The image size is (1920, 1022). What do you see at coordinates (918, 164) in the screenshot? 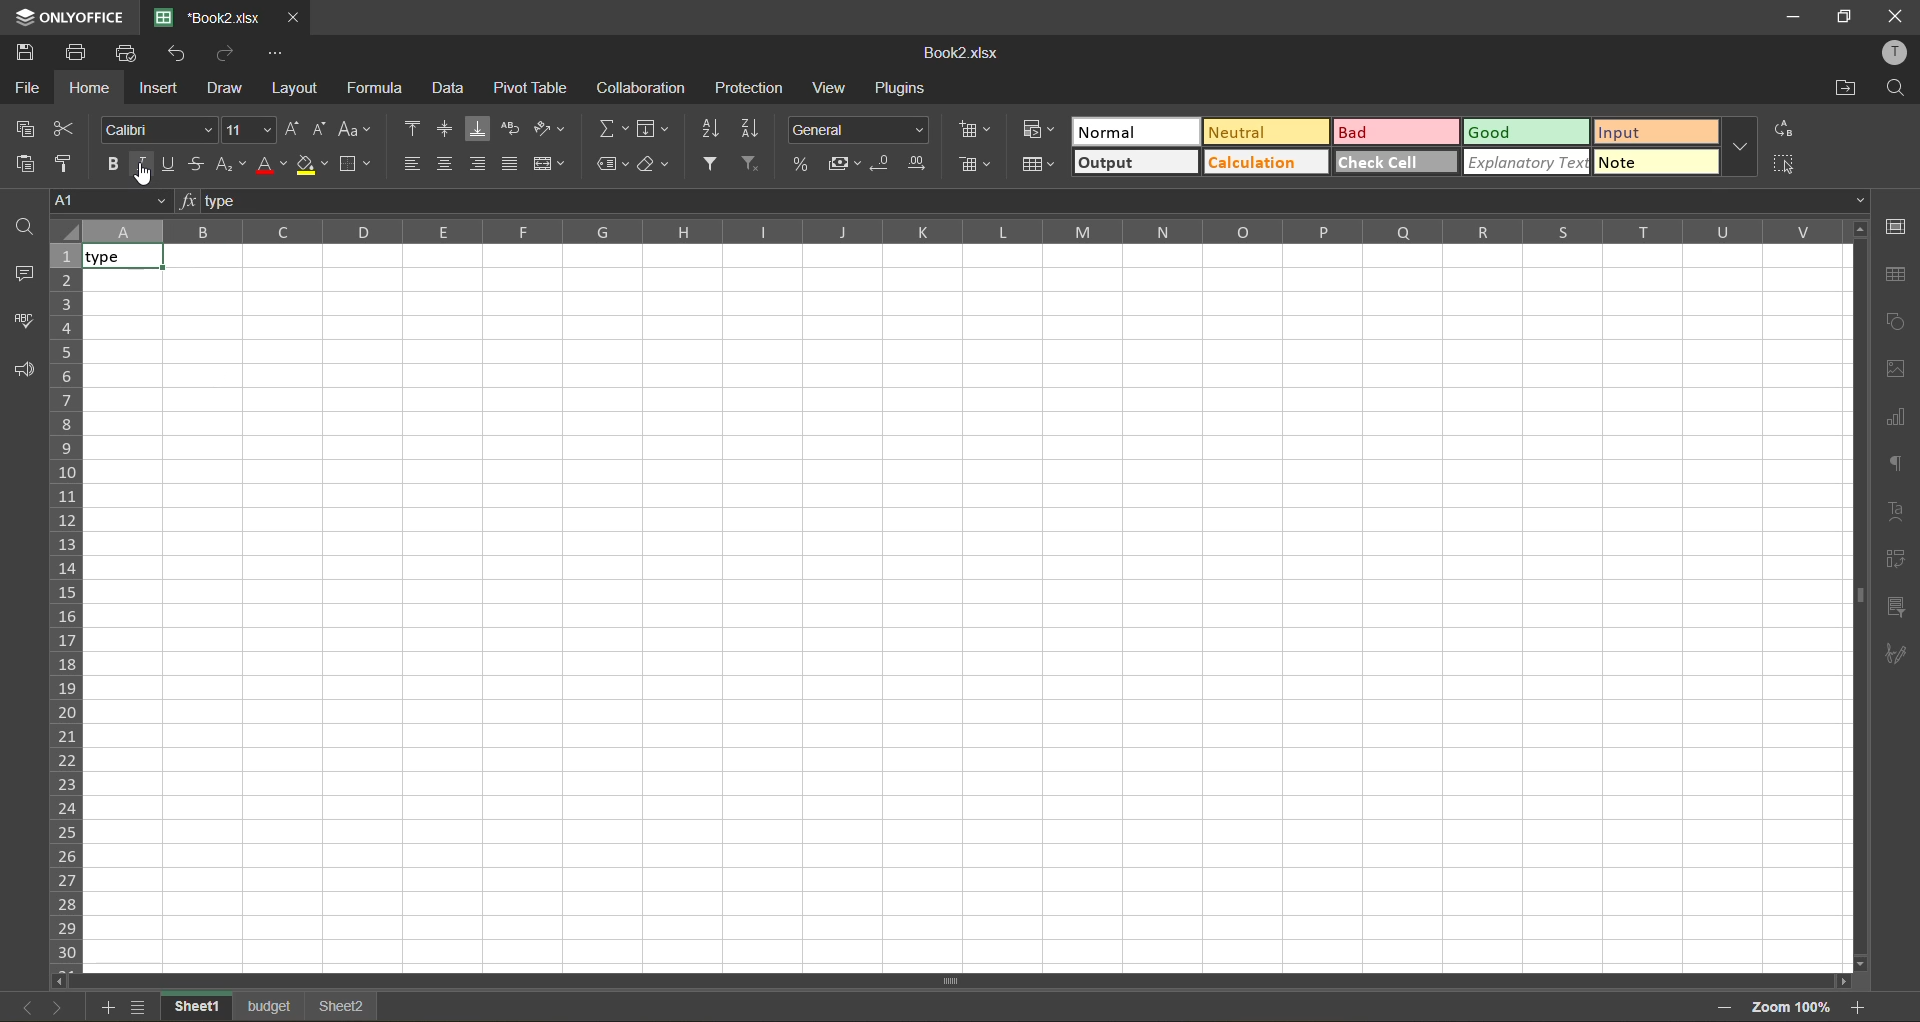
I see `increase decimal` at bounding box center [918, 164].